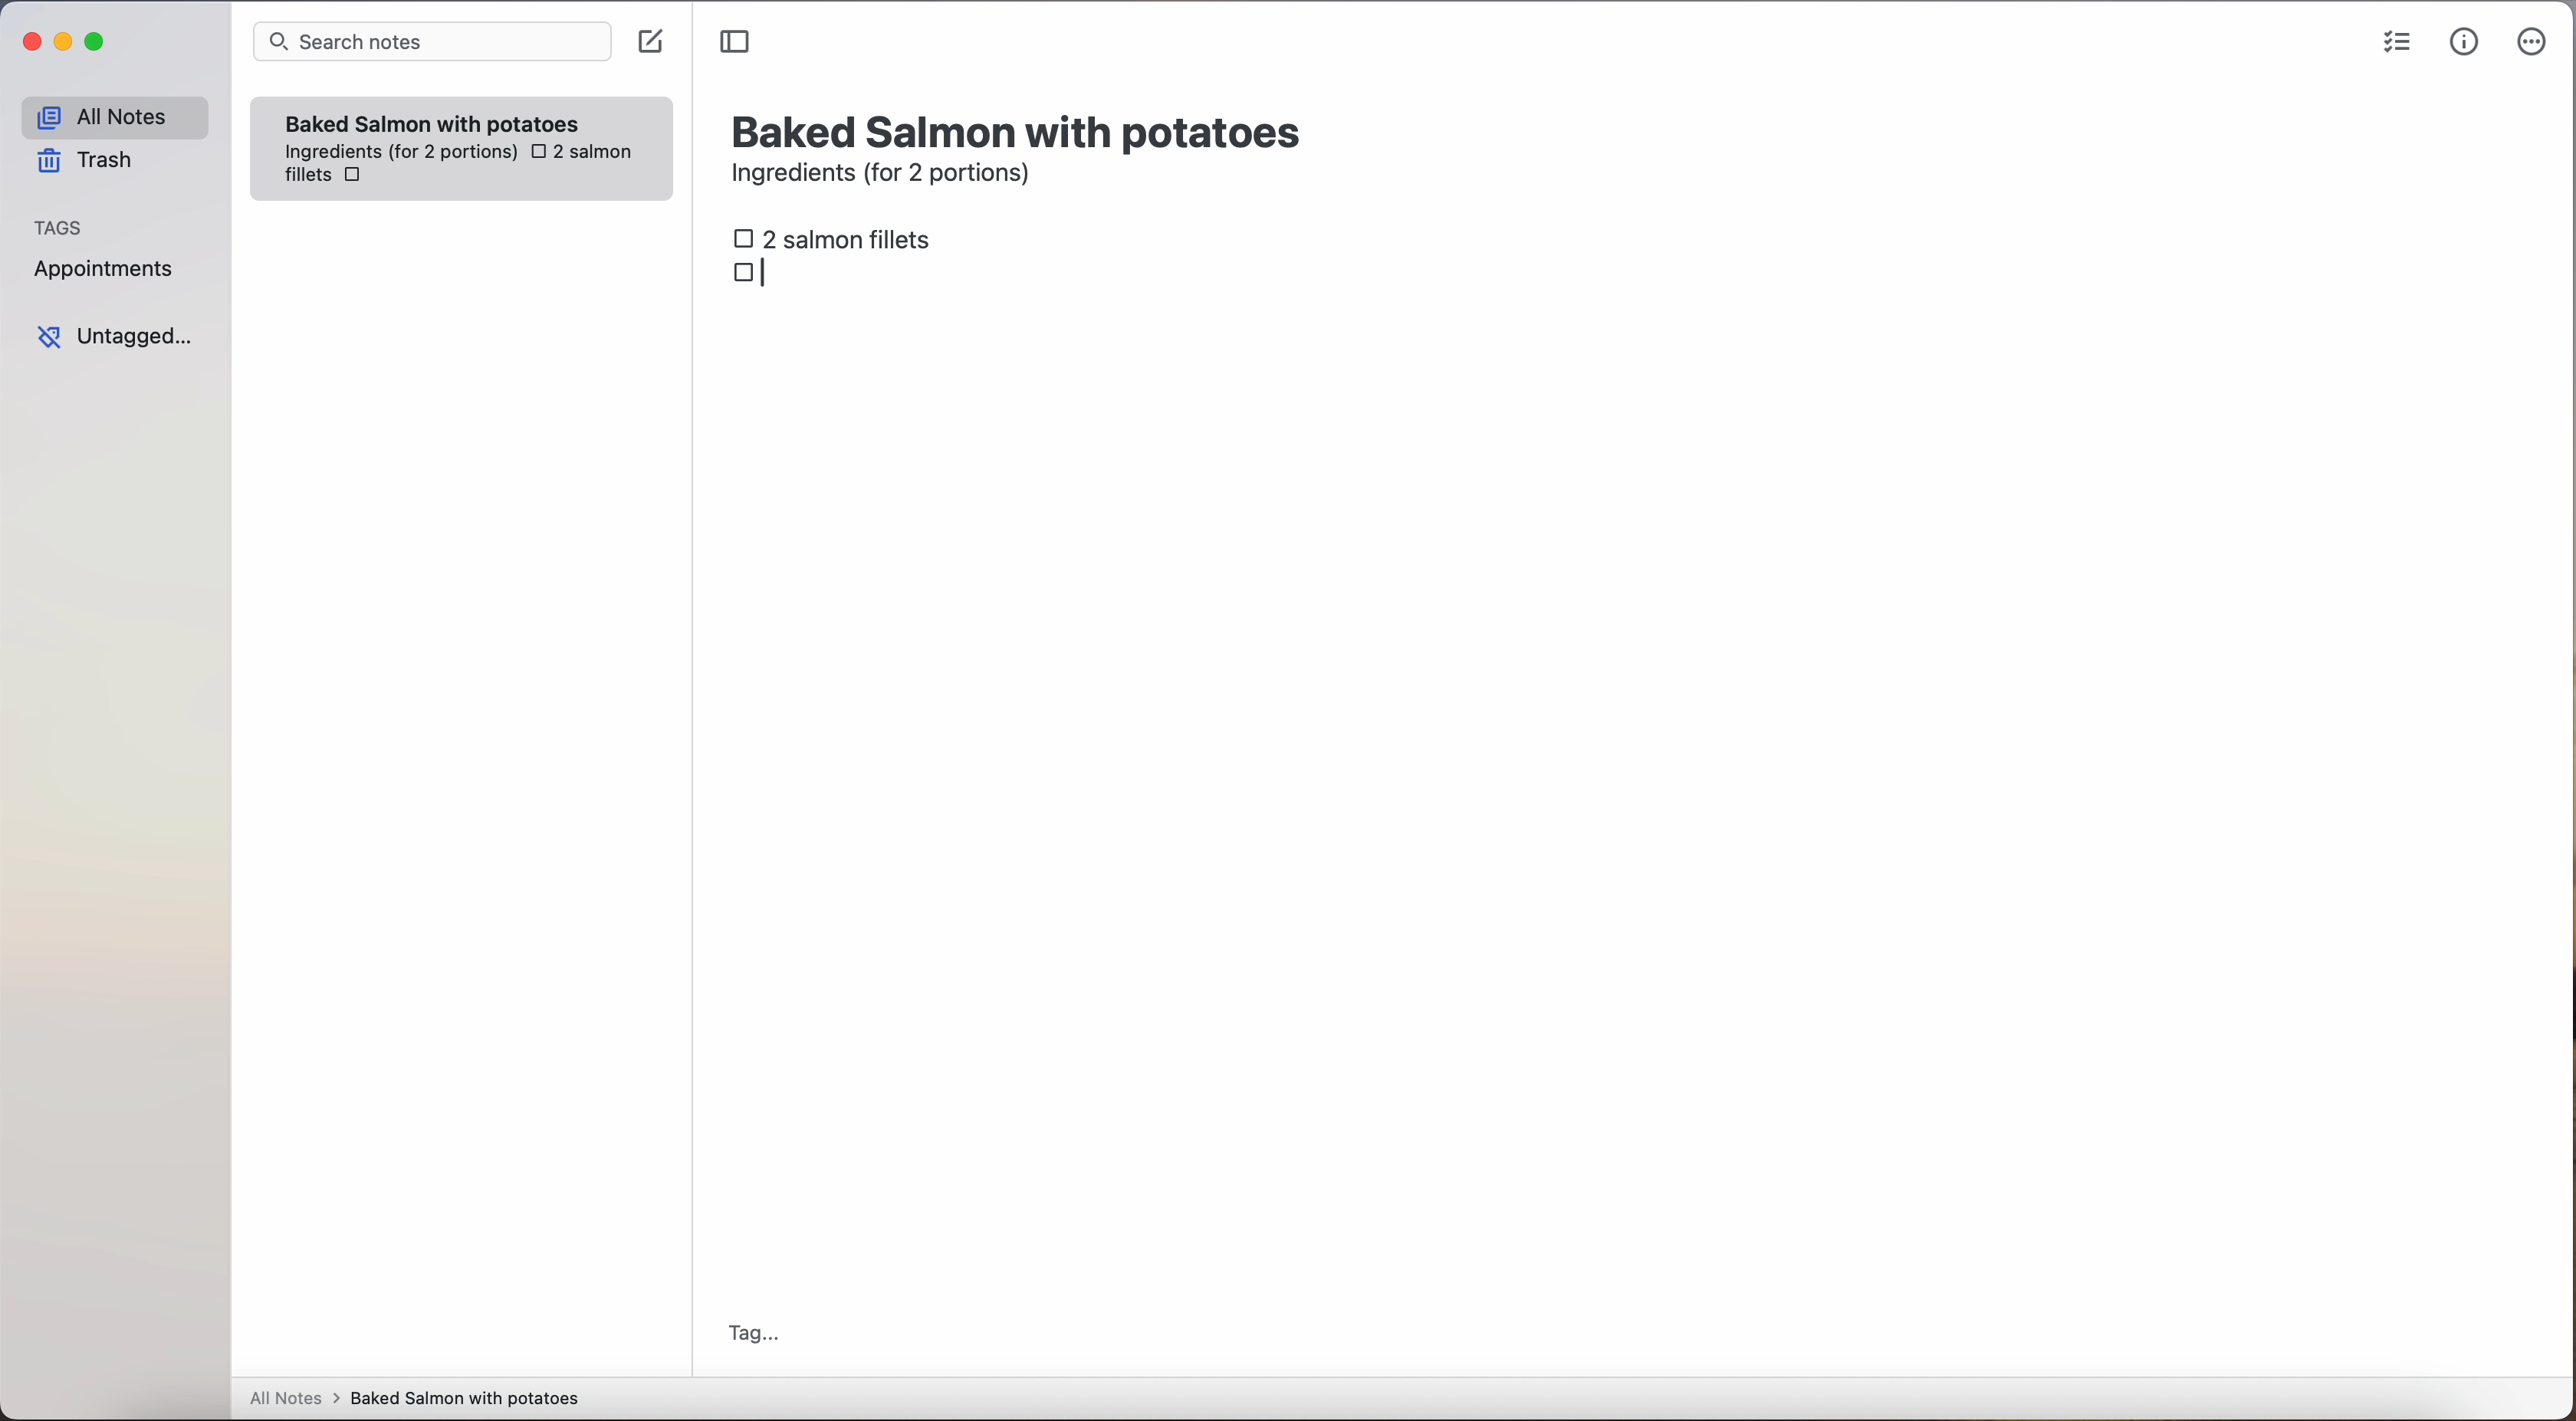 The height and width of the screenshot is (1421, 2576). What do you see at coordinates (433, 120) in the screenshot?
I see `Baked Salmon with potatoes` at bounding box center [433, 120].